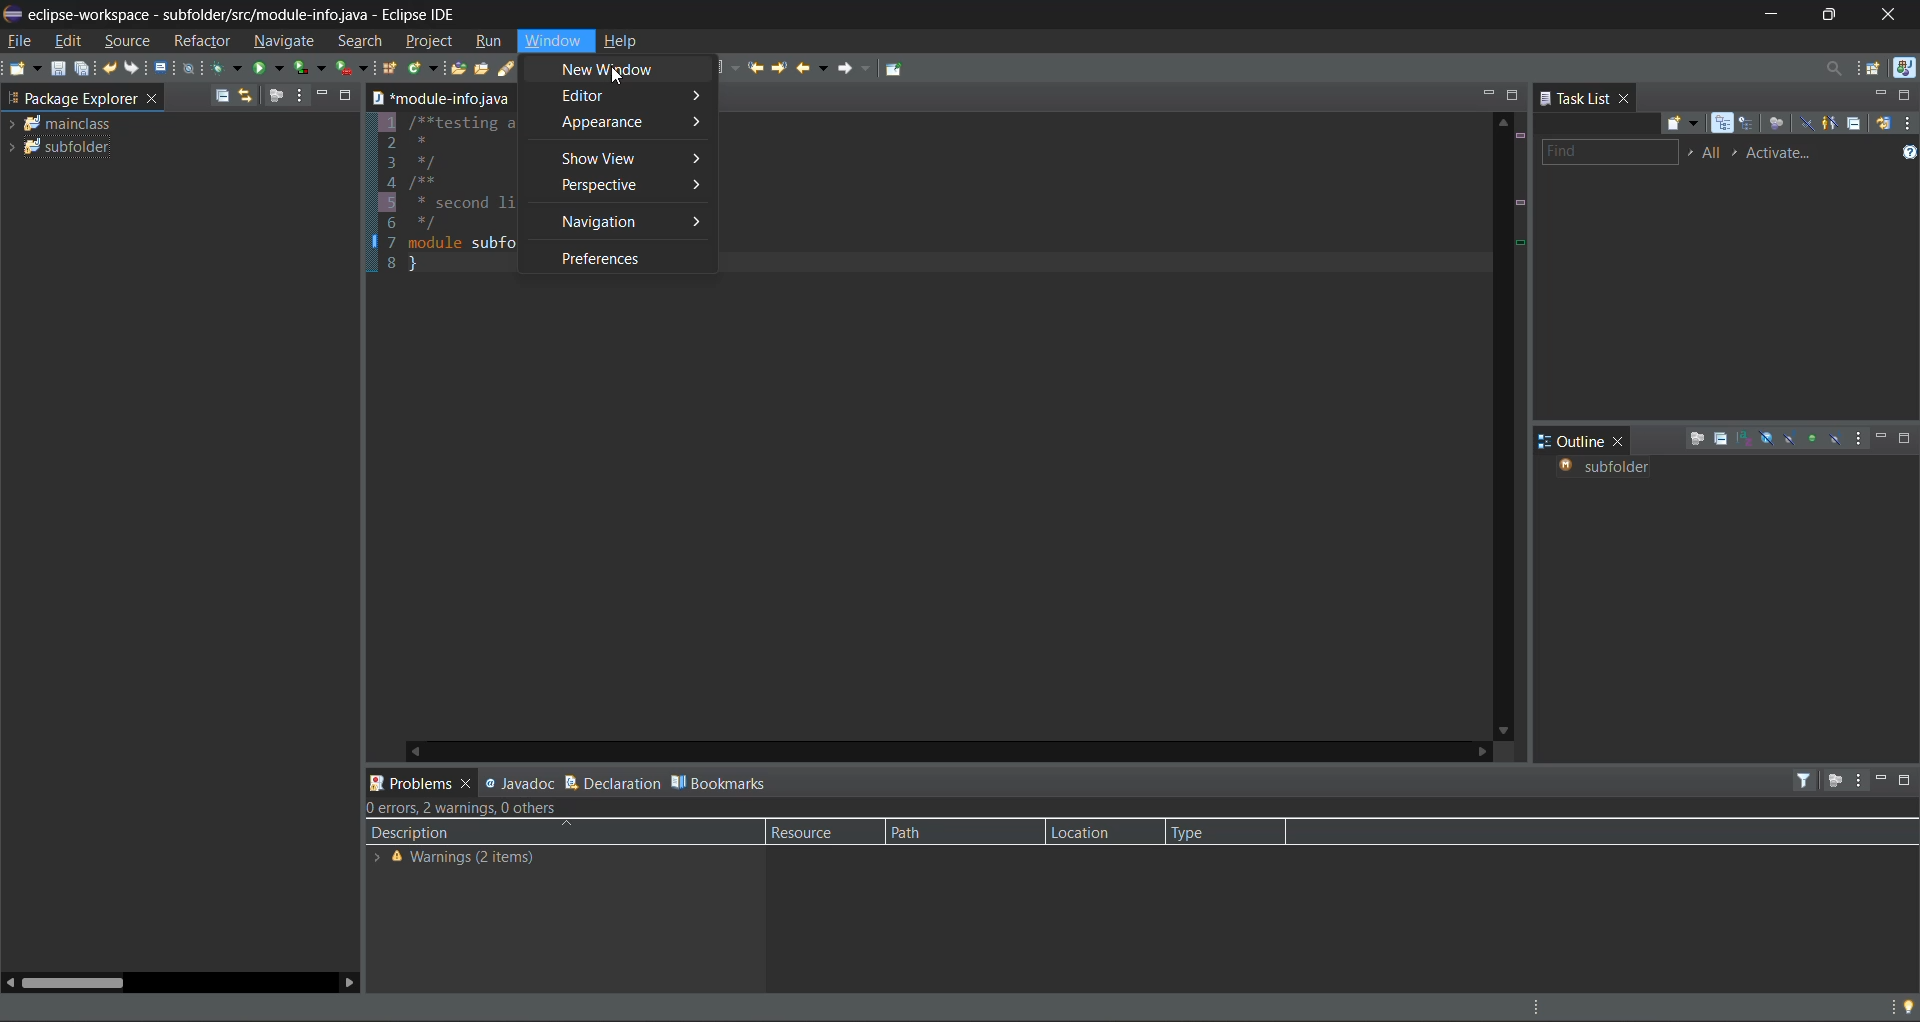 This screenshot has height=1022, width=1920. I want to click on refractor, so click(203, 42).